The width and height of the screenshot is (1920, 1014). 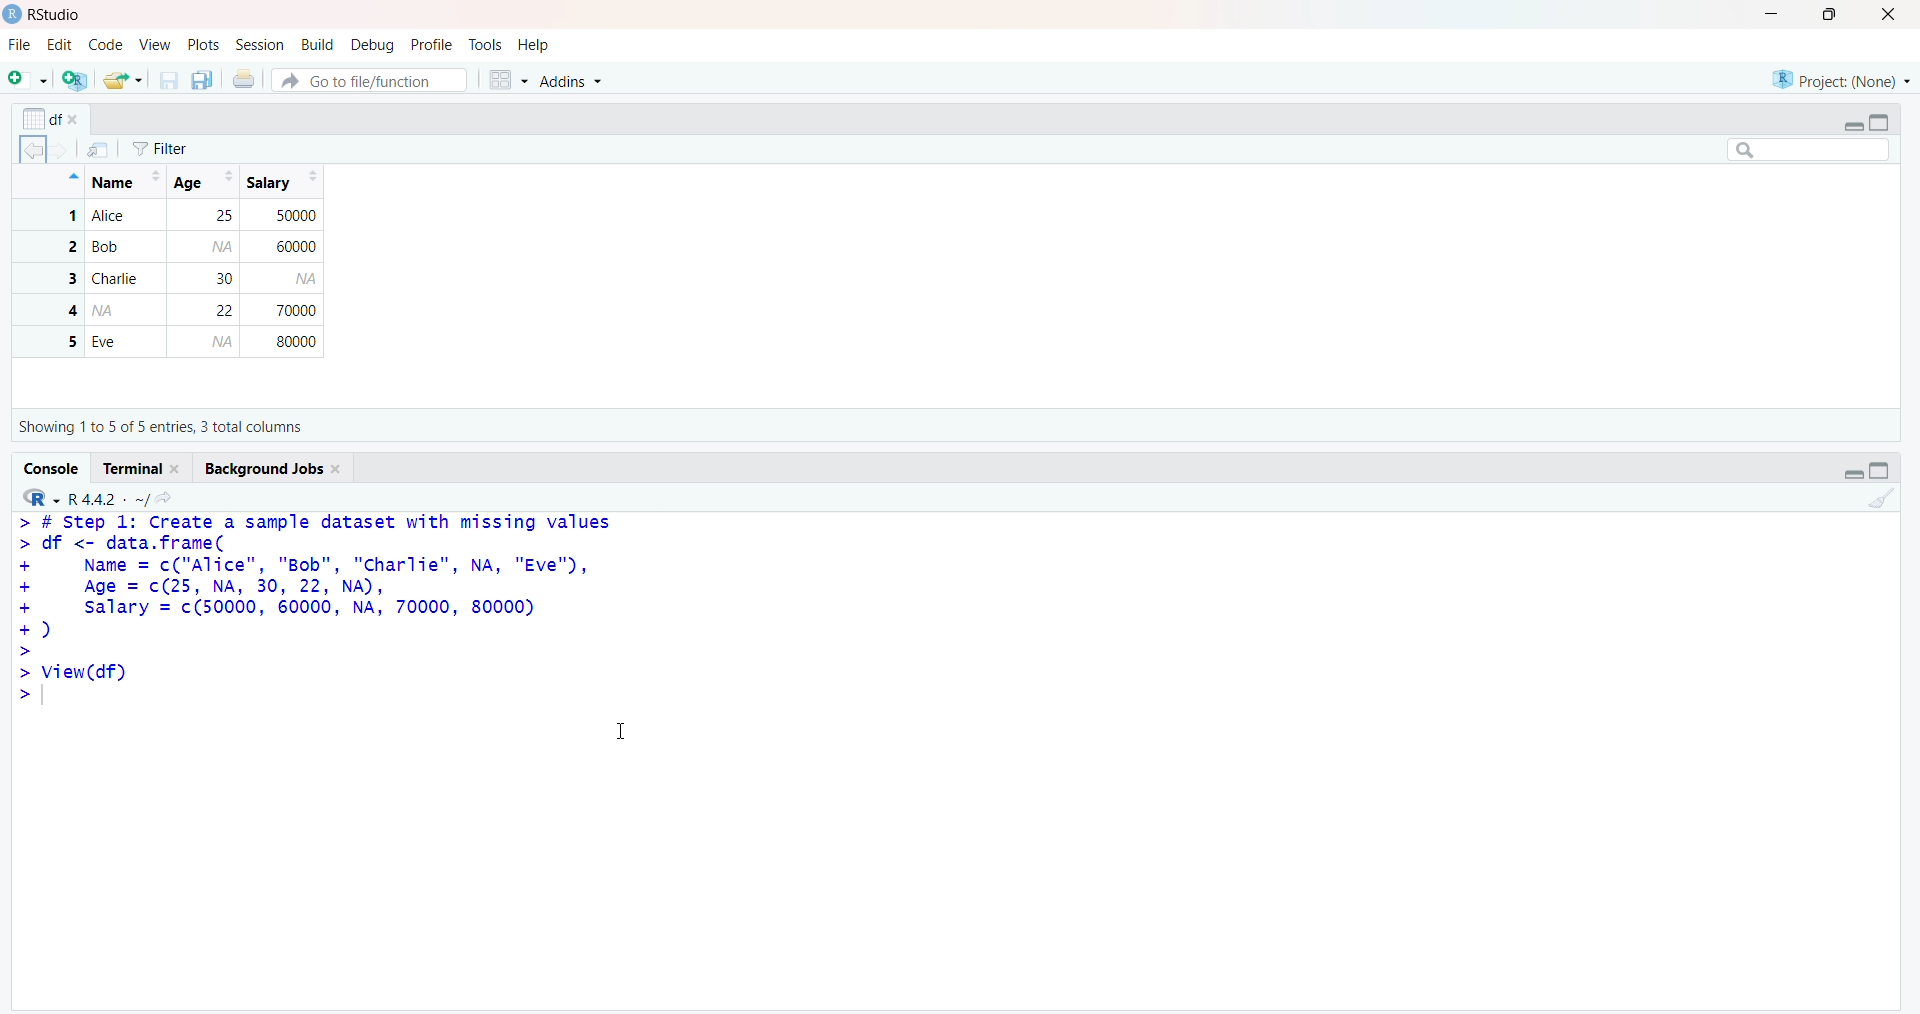 I want to click on Background Jobs, so click(x=270, y=469).